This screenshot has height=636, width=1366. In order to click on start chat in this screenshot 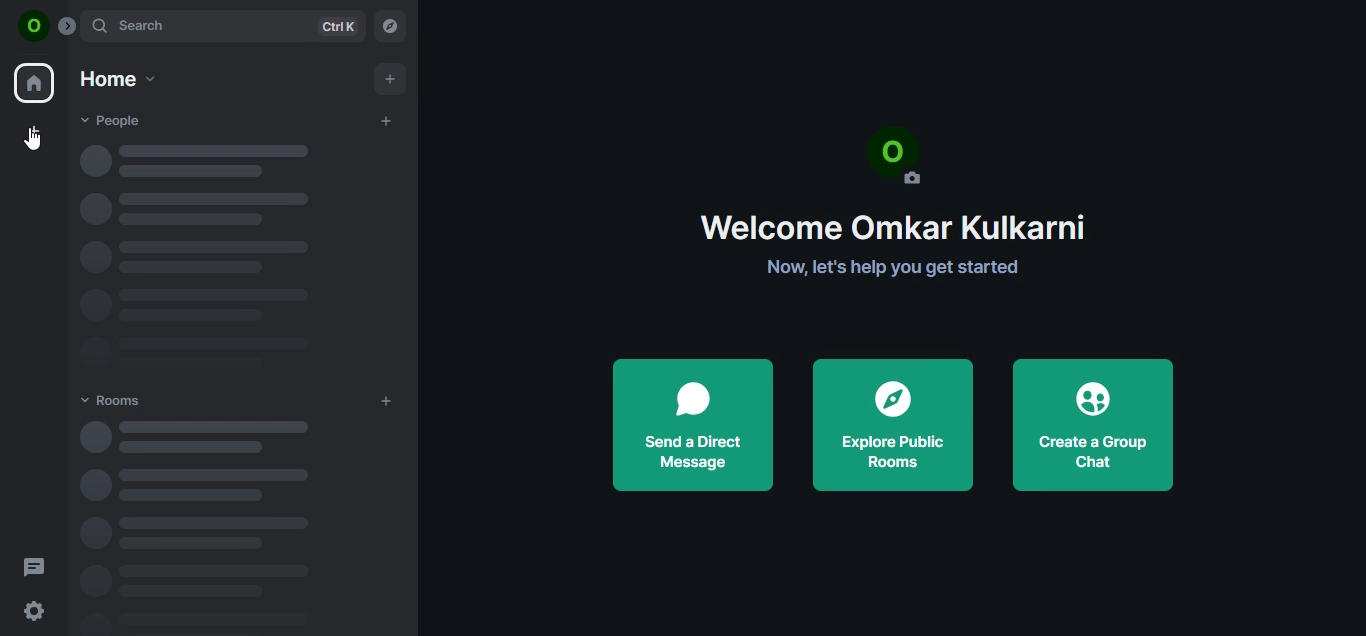, I will do `click(388, 122)`.